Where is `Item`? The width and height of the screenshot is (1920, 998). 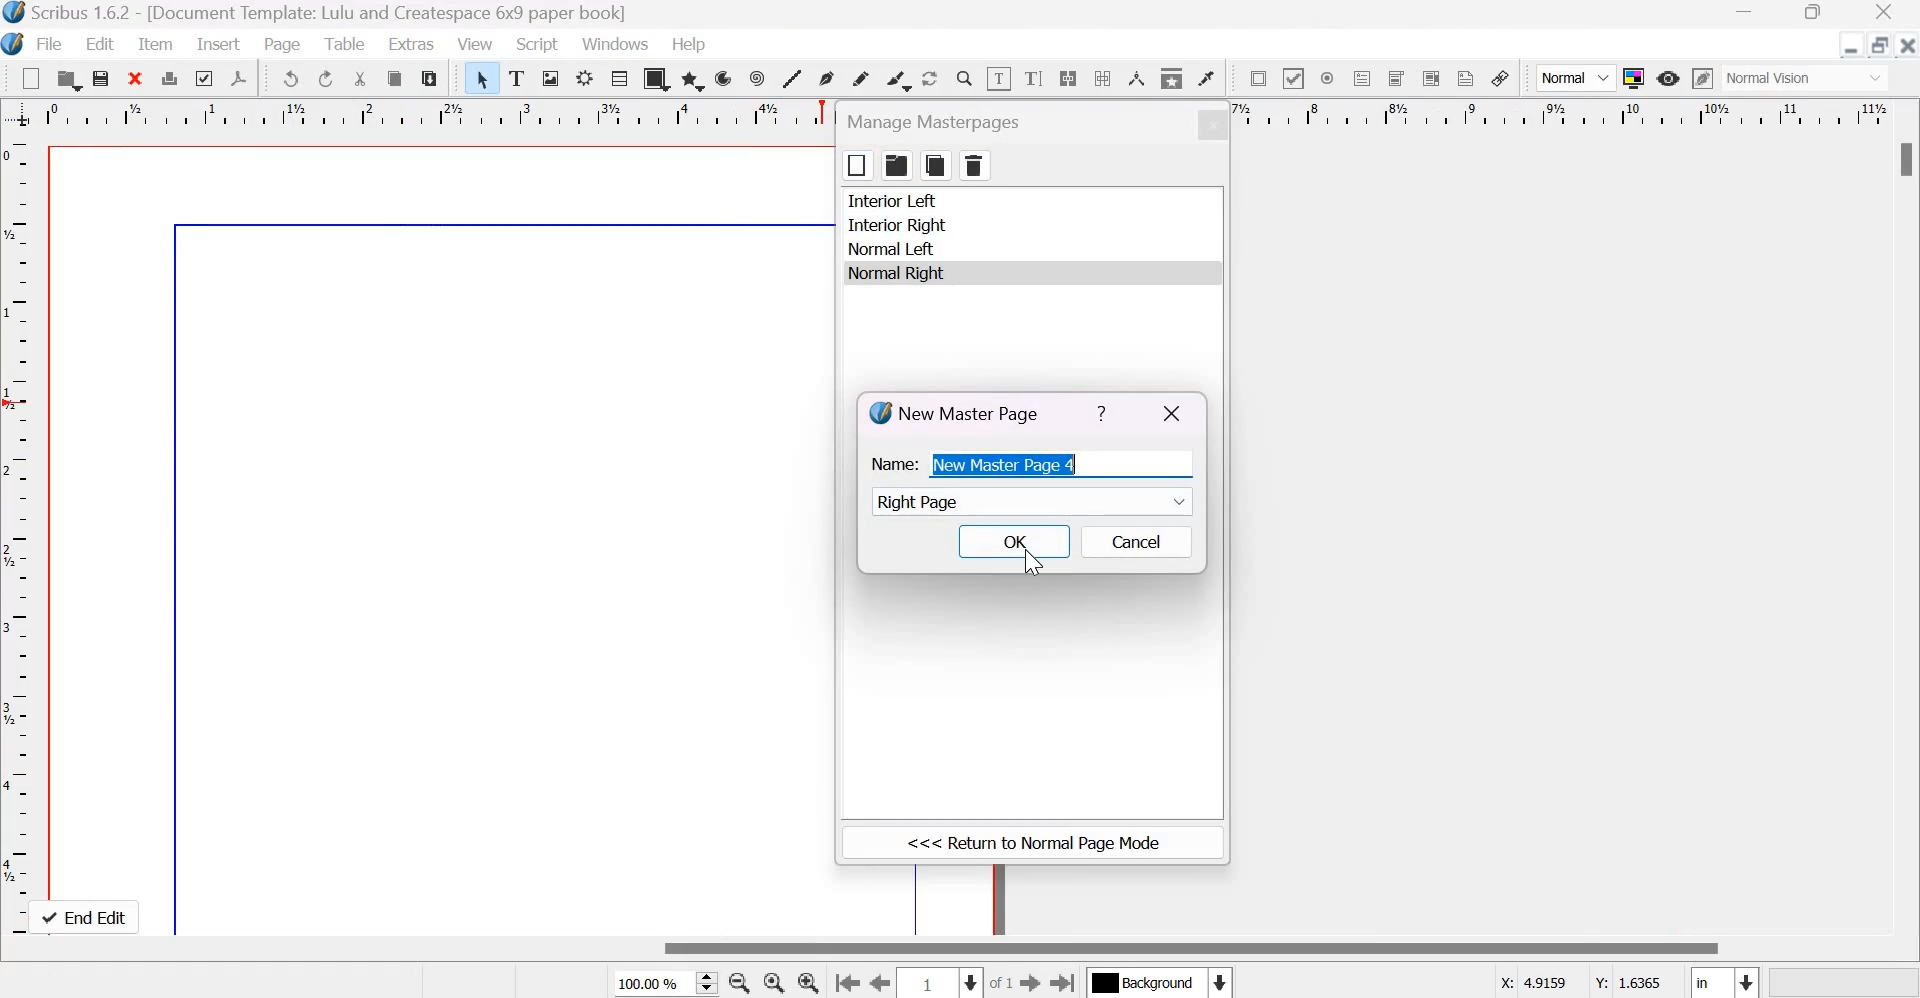 Item is located at coordinates (157, 43).